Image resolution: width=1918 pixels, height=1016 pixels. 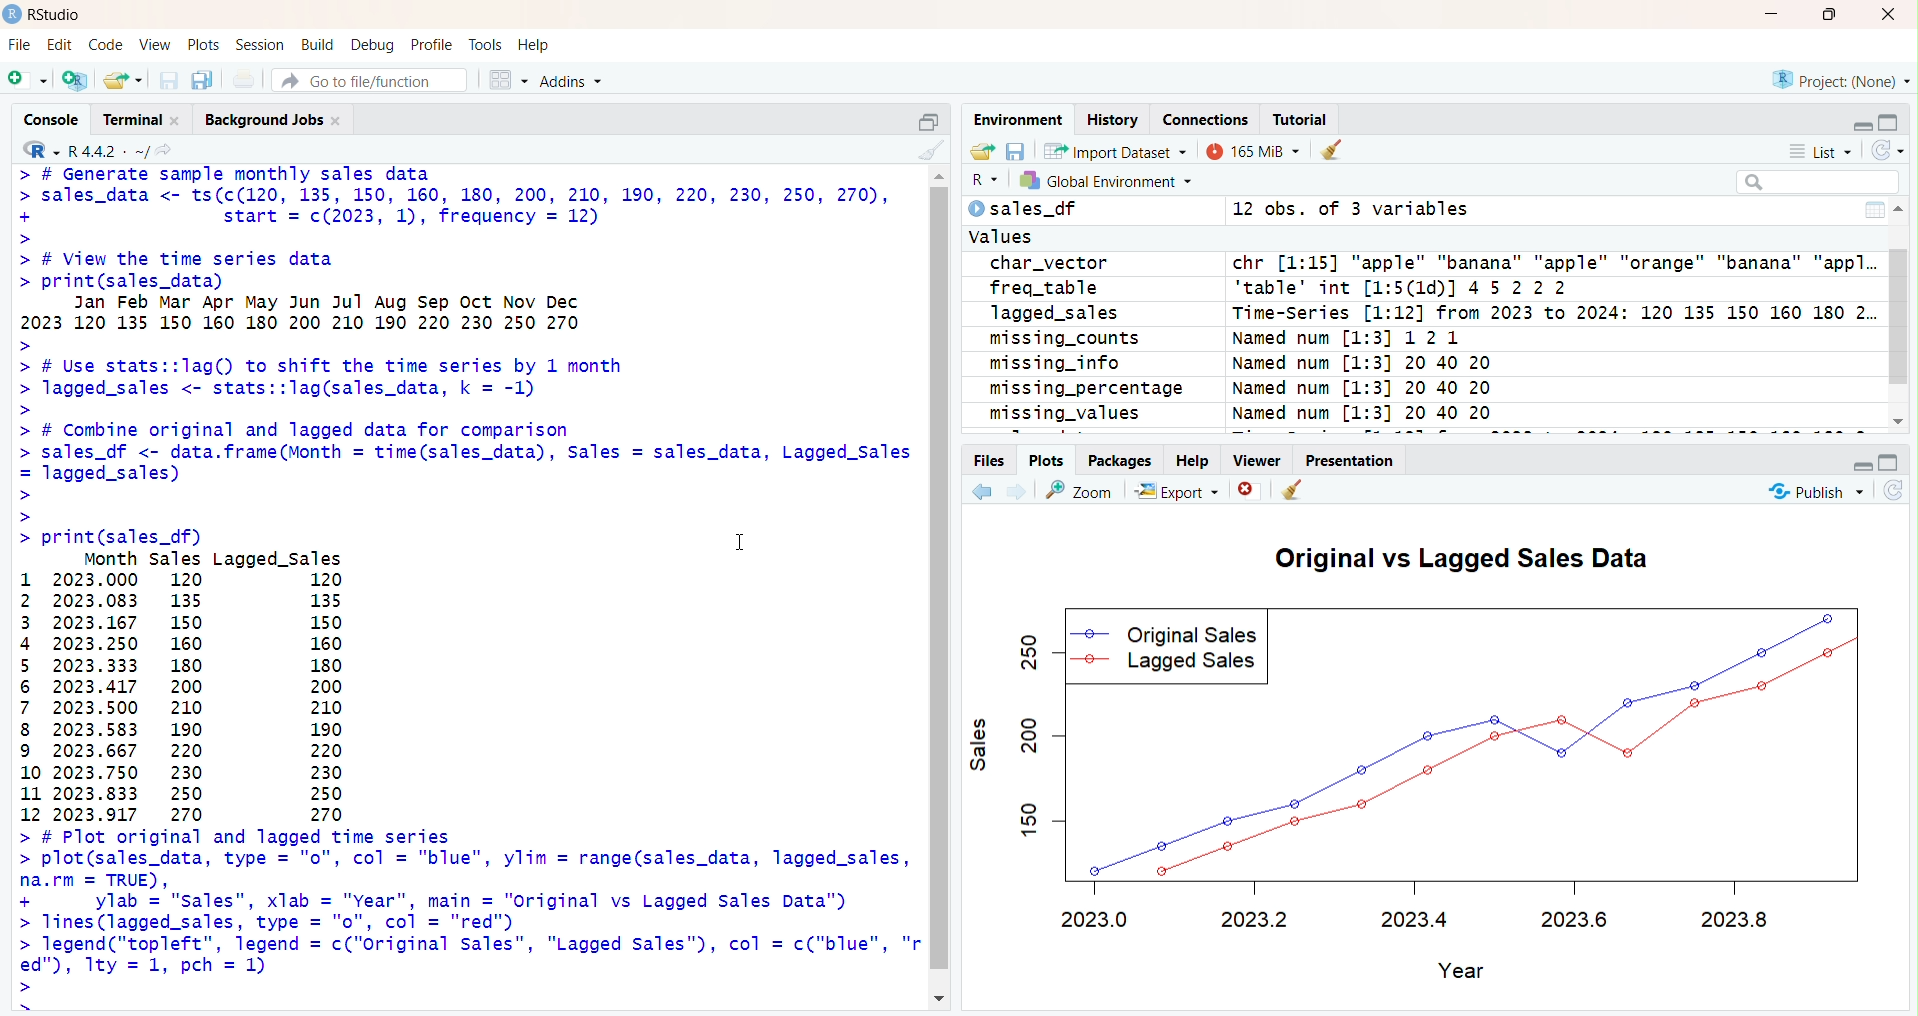 I want to click on files, so click(x=988, y=462).